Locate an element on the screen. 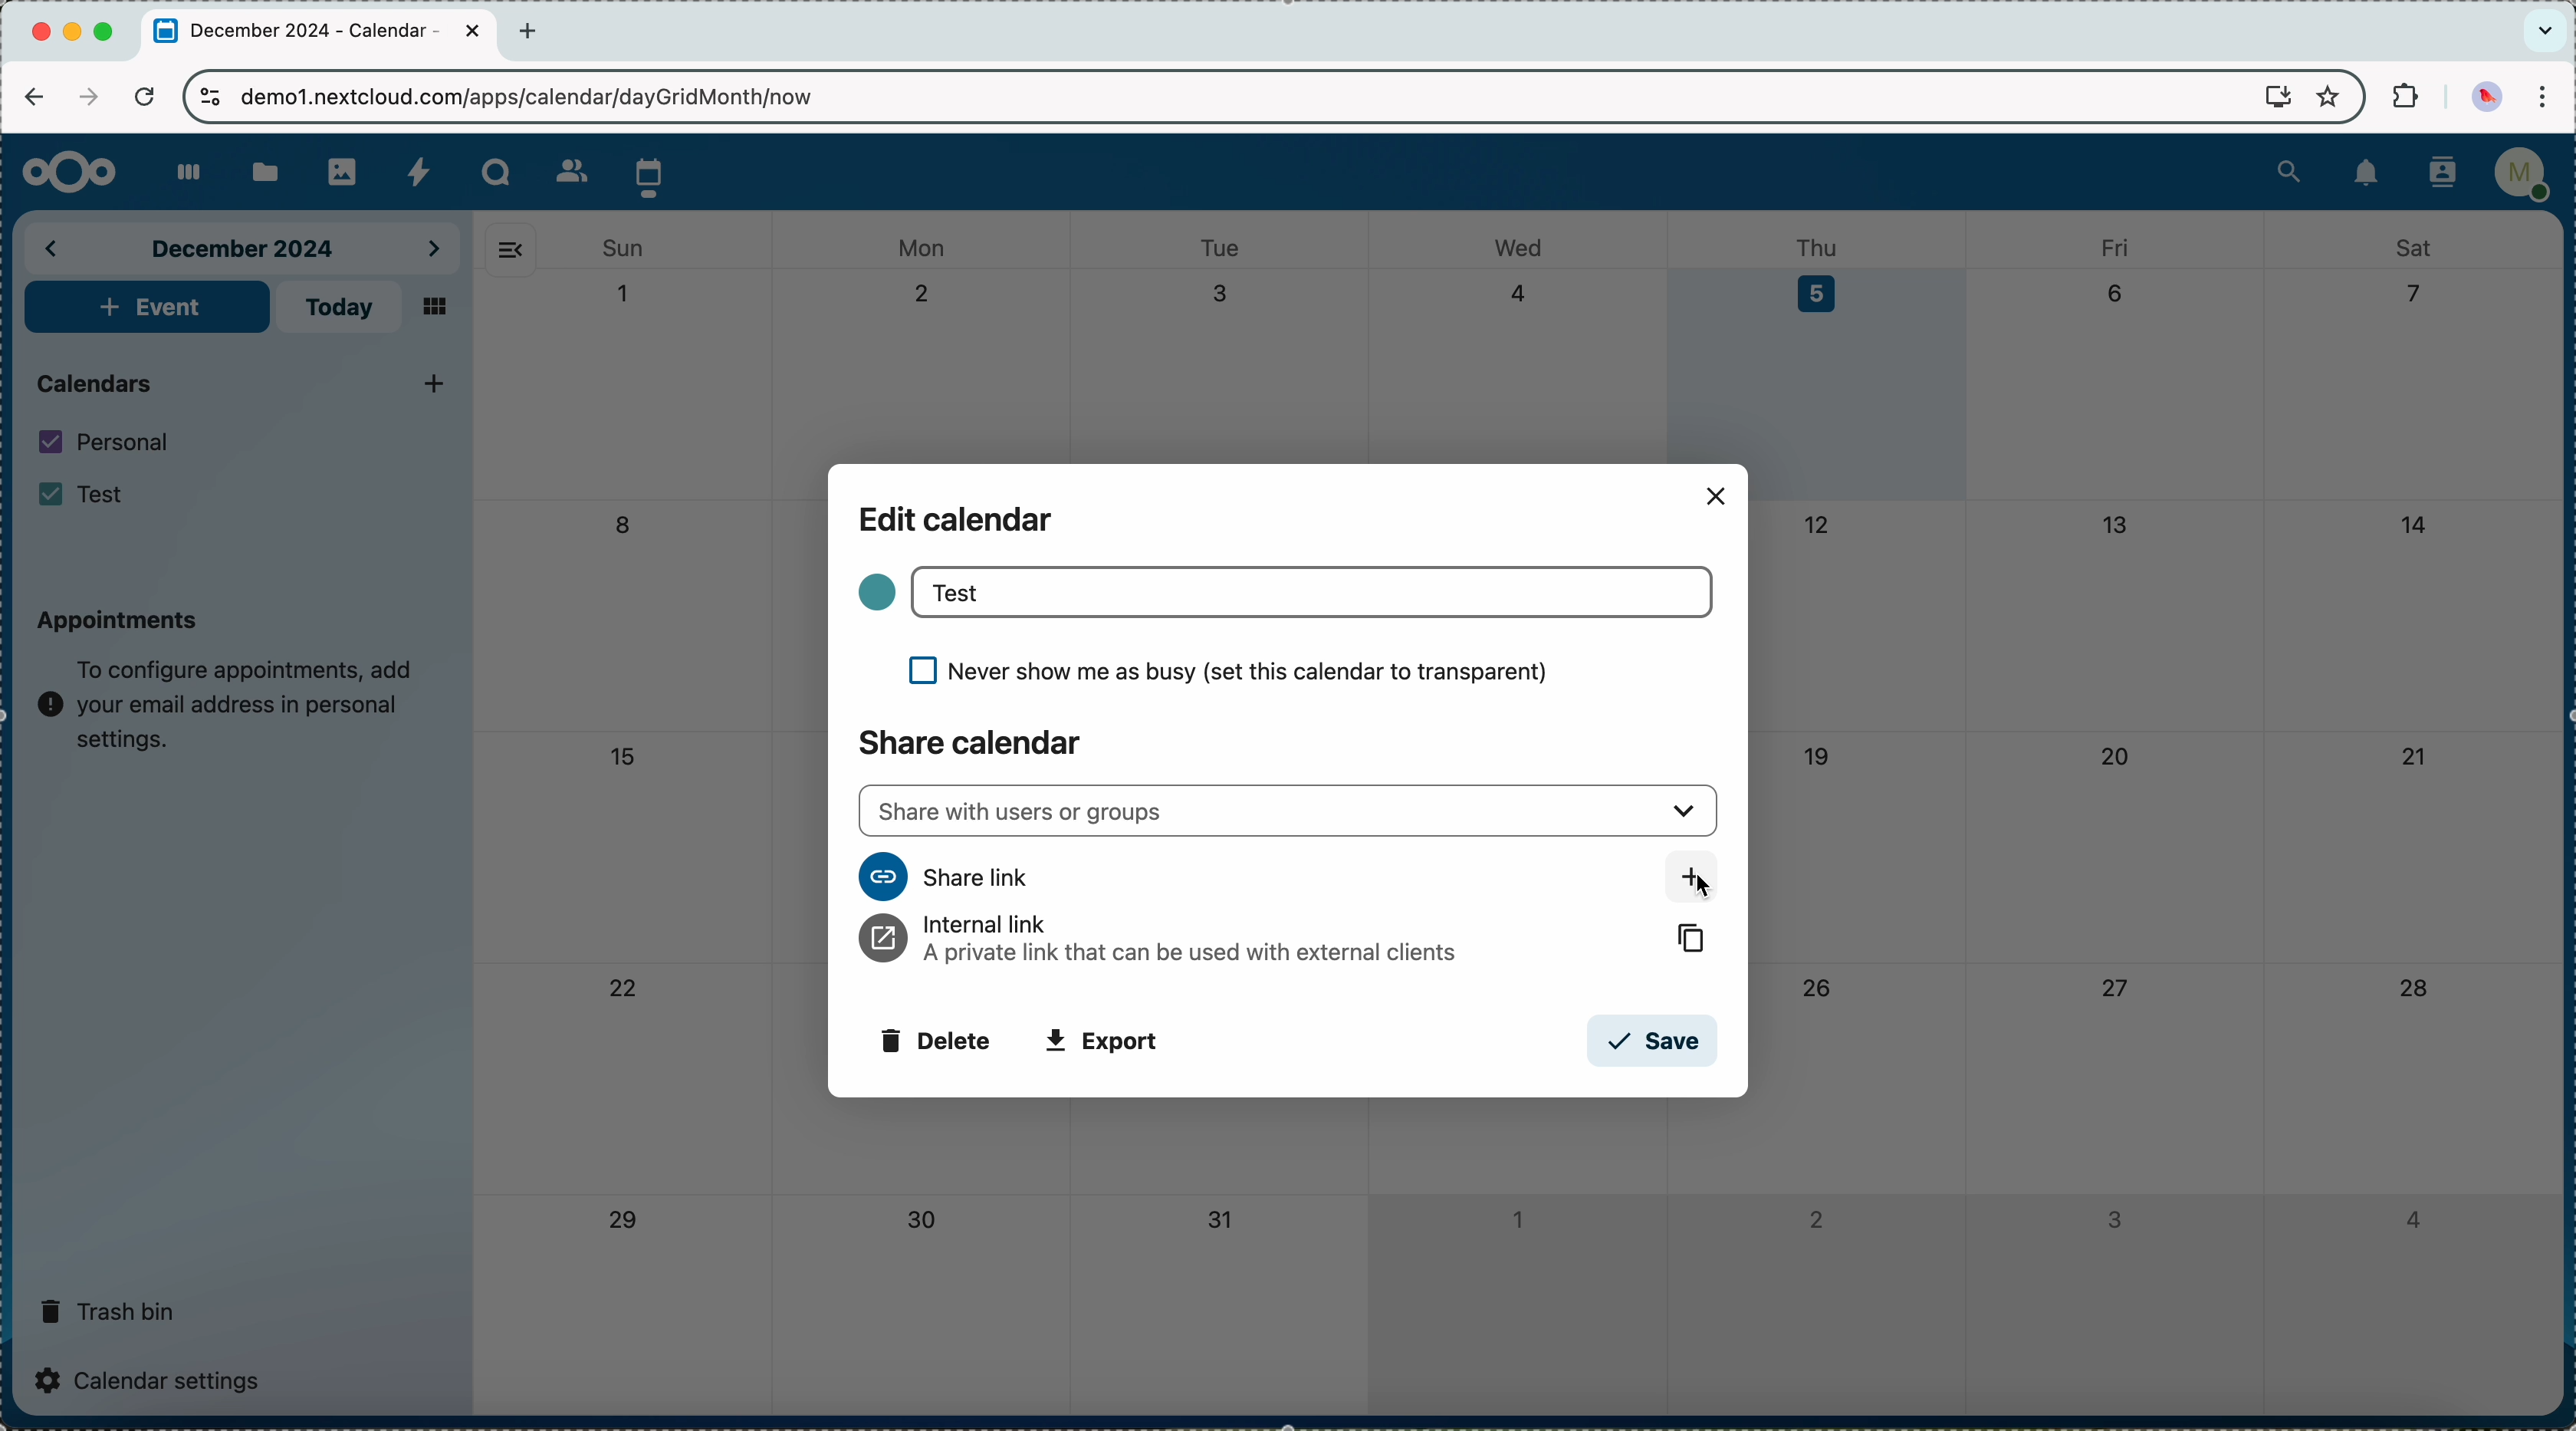 The width and height of the screenshot is (2576, 1431). tue is located at coordinates (1220, 247).